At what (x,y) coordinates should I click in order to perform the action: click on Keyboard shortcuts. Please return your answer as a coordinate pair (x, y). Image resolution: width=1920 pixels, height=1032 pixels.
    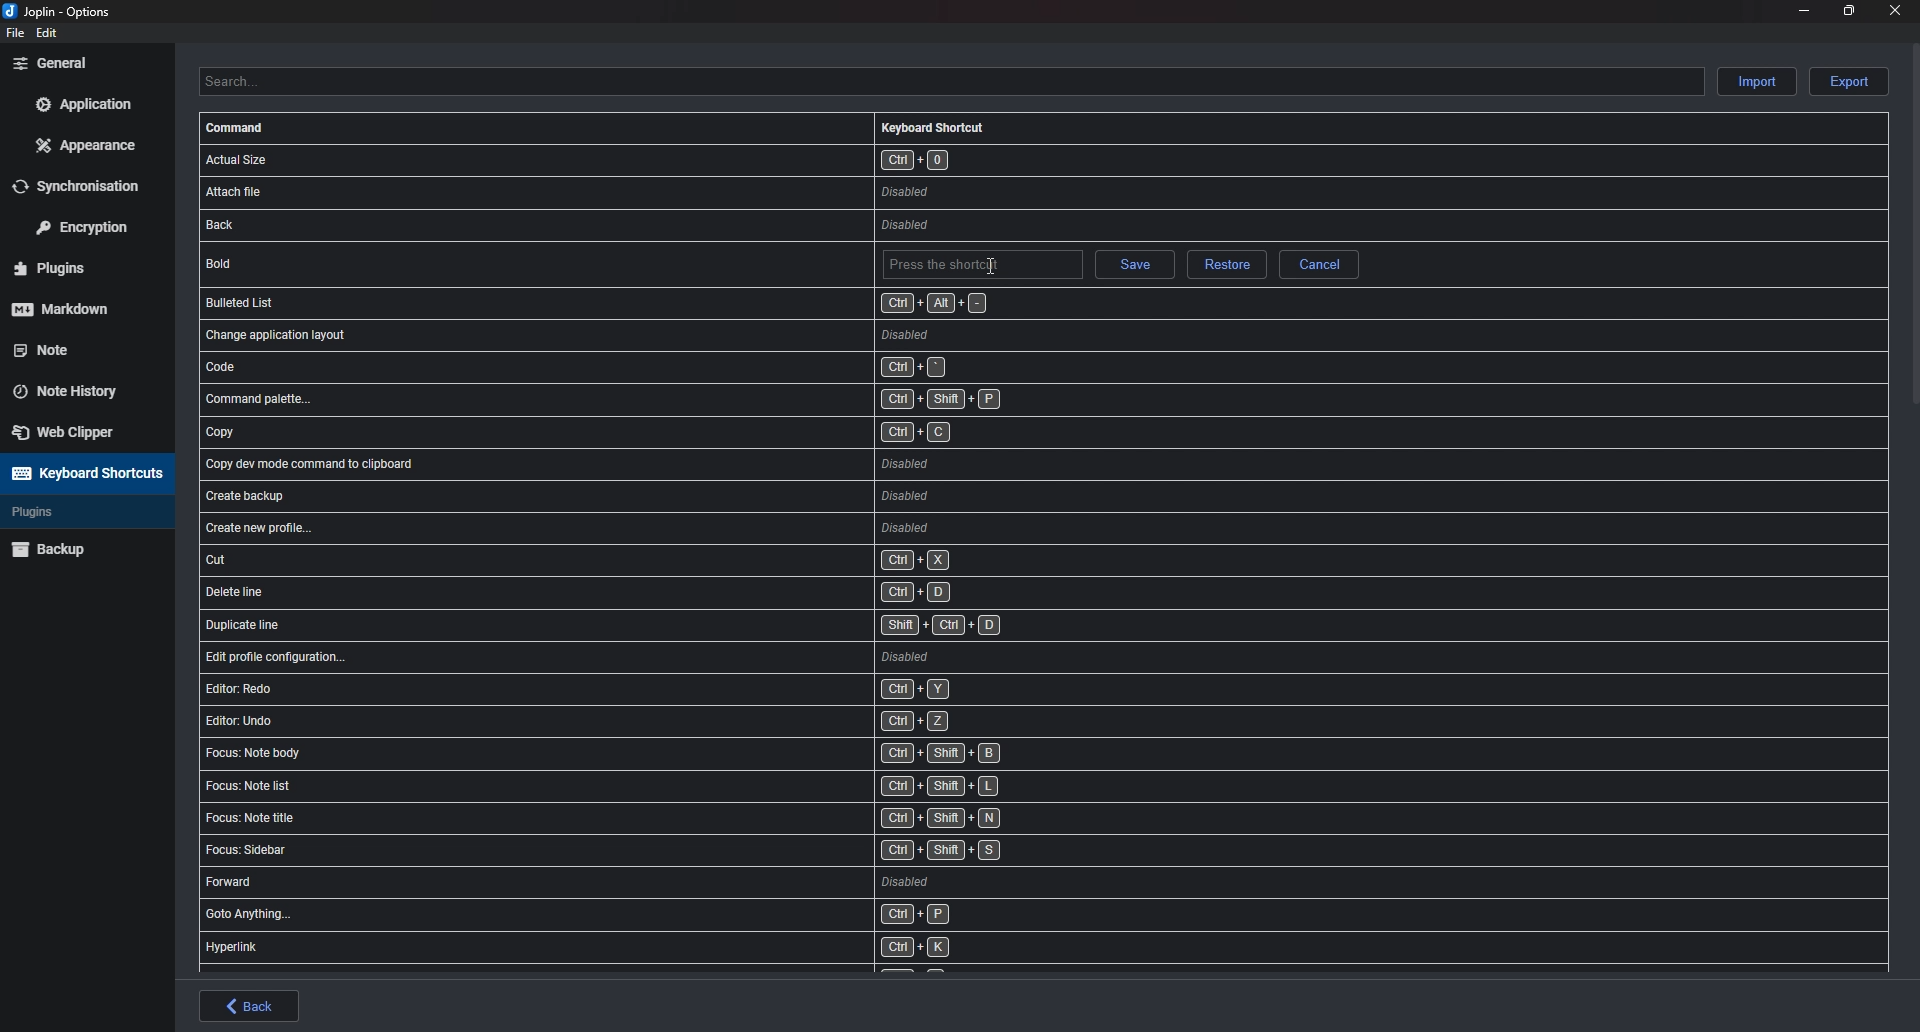
    Looking at the image, I should click on (84, 473).